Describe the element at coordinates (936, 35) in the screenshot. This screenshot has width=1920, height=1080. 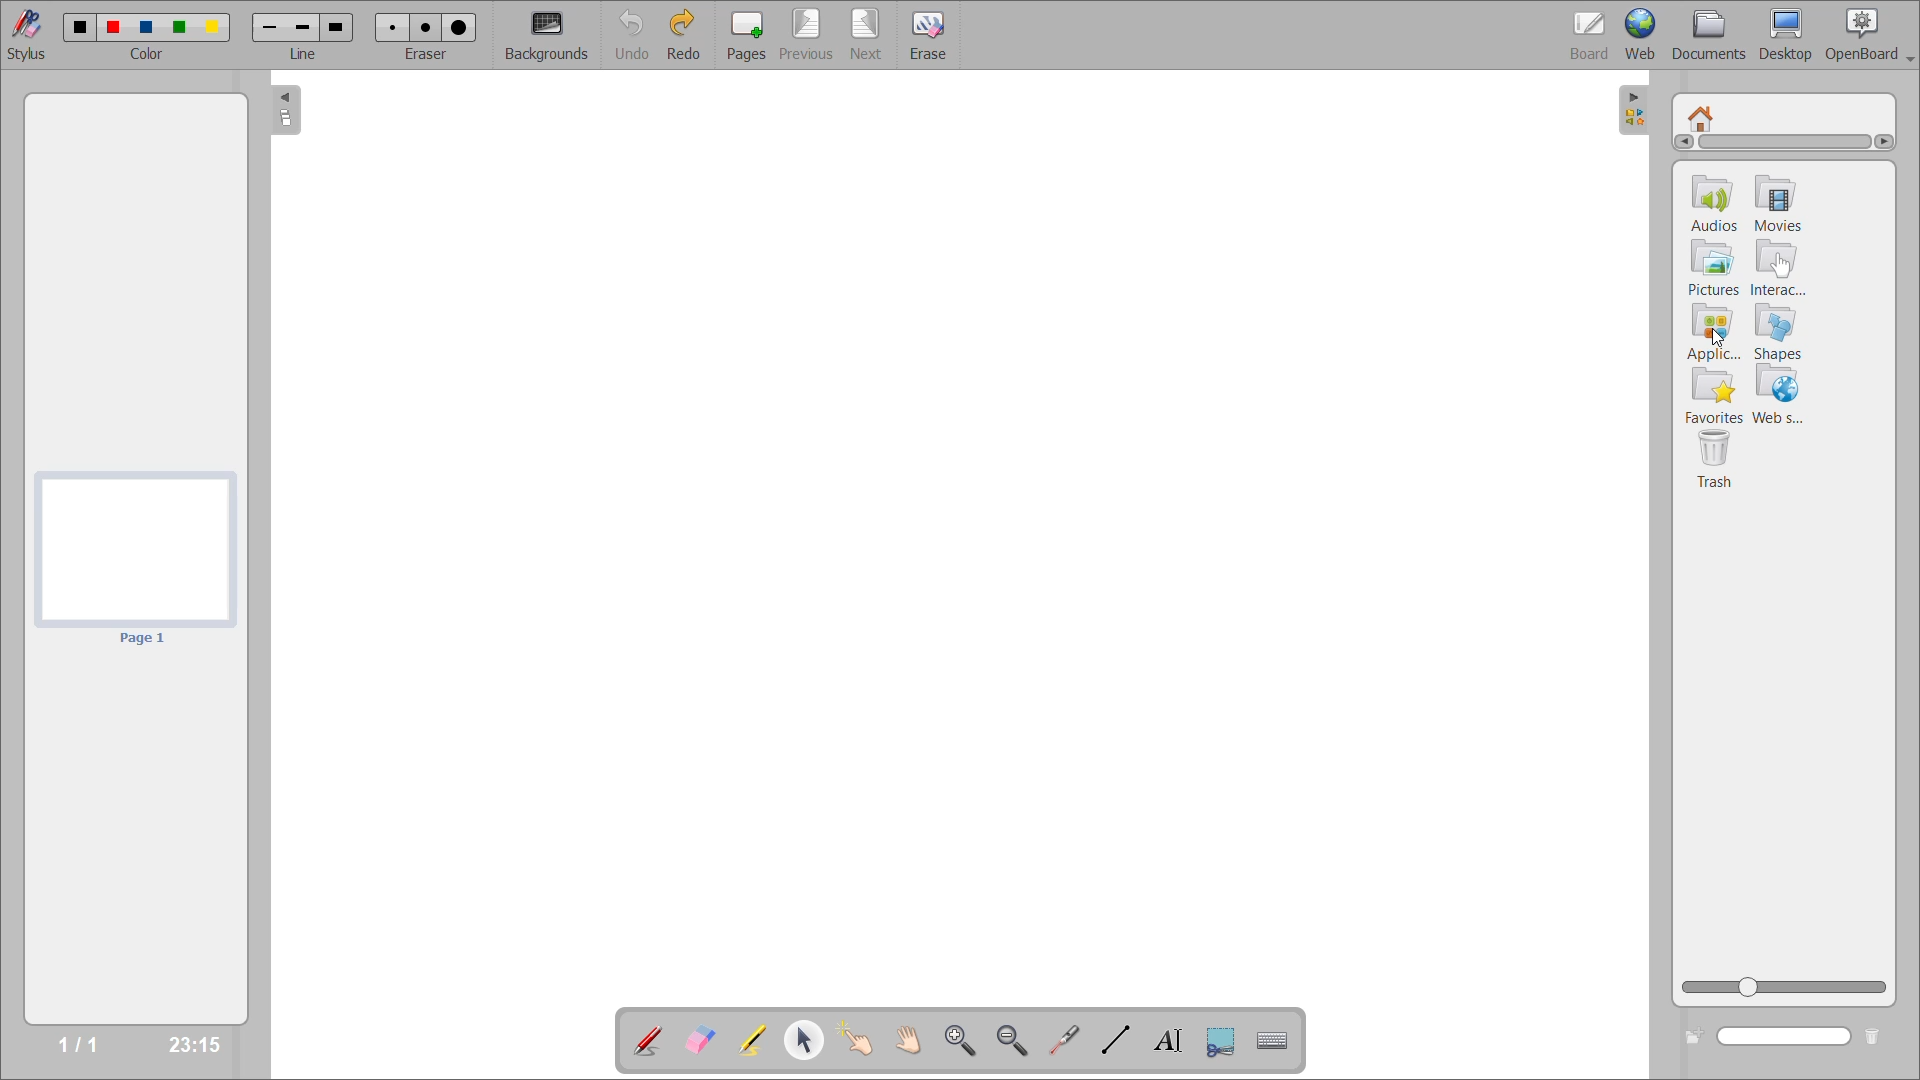
I see `erase` at that location.